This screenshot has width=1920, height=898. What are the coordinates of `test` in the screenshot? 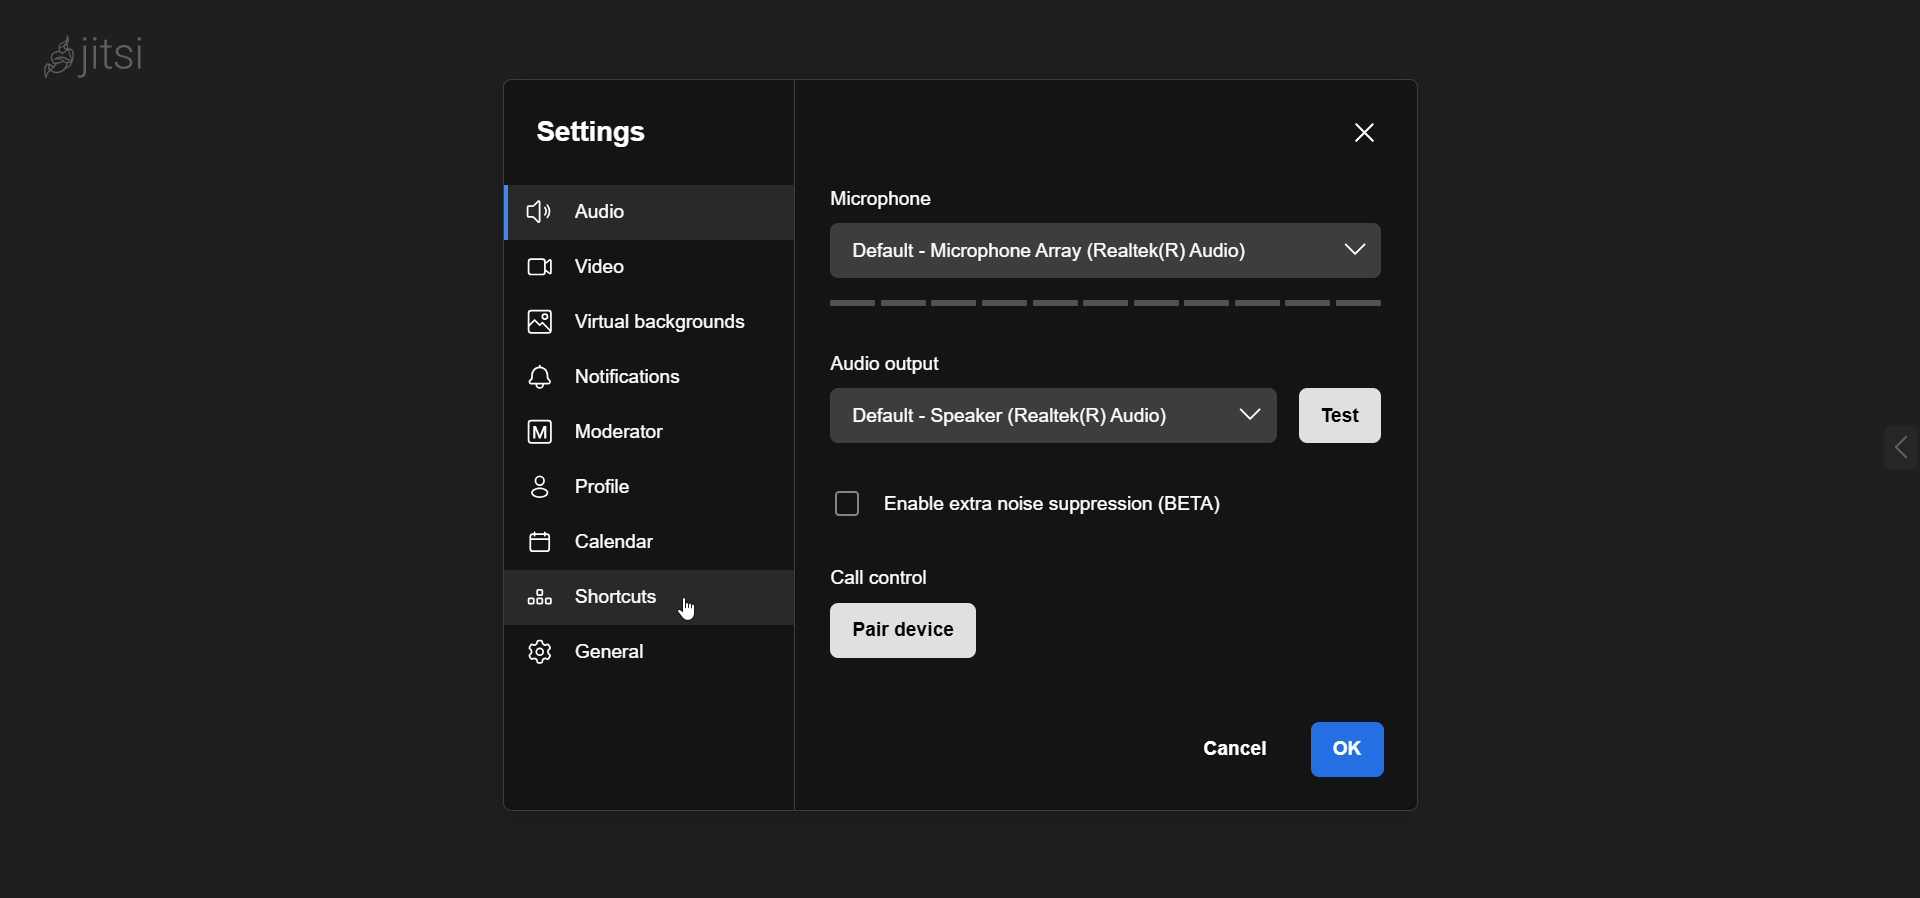 It's located at (1348, 413).